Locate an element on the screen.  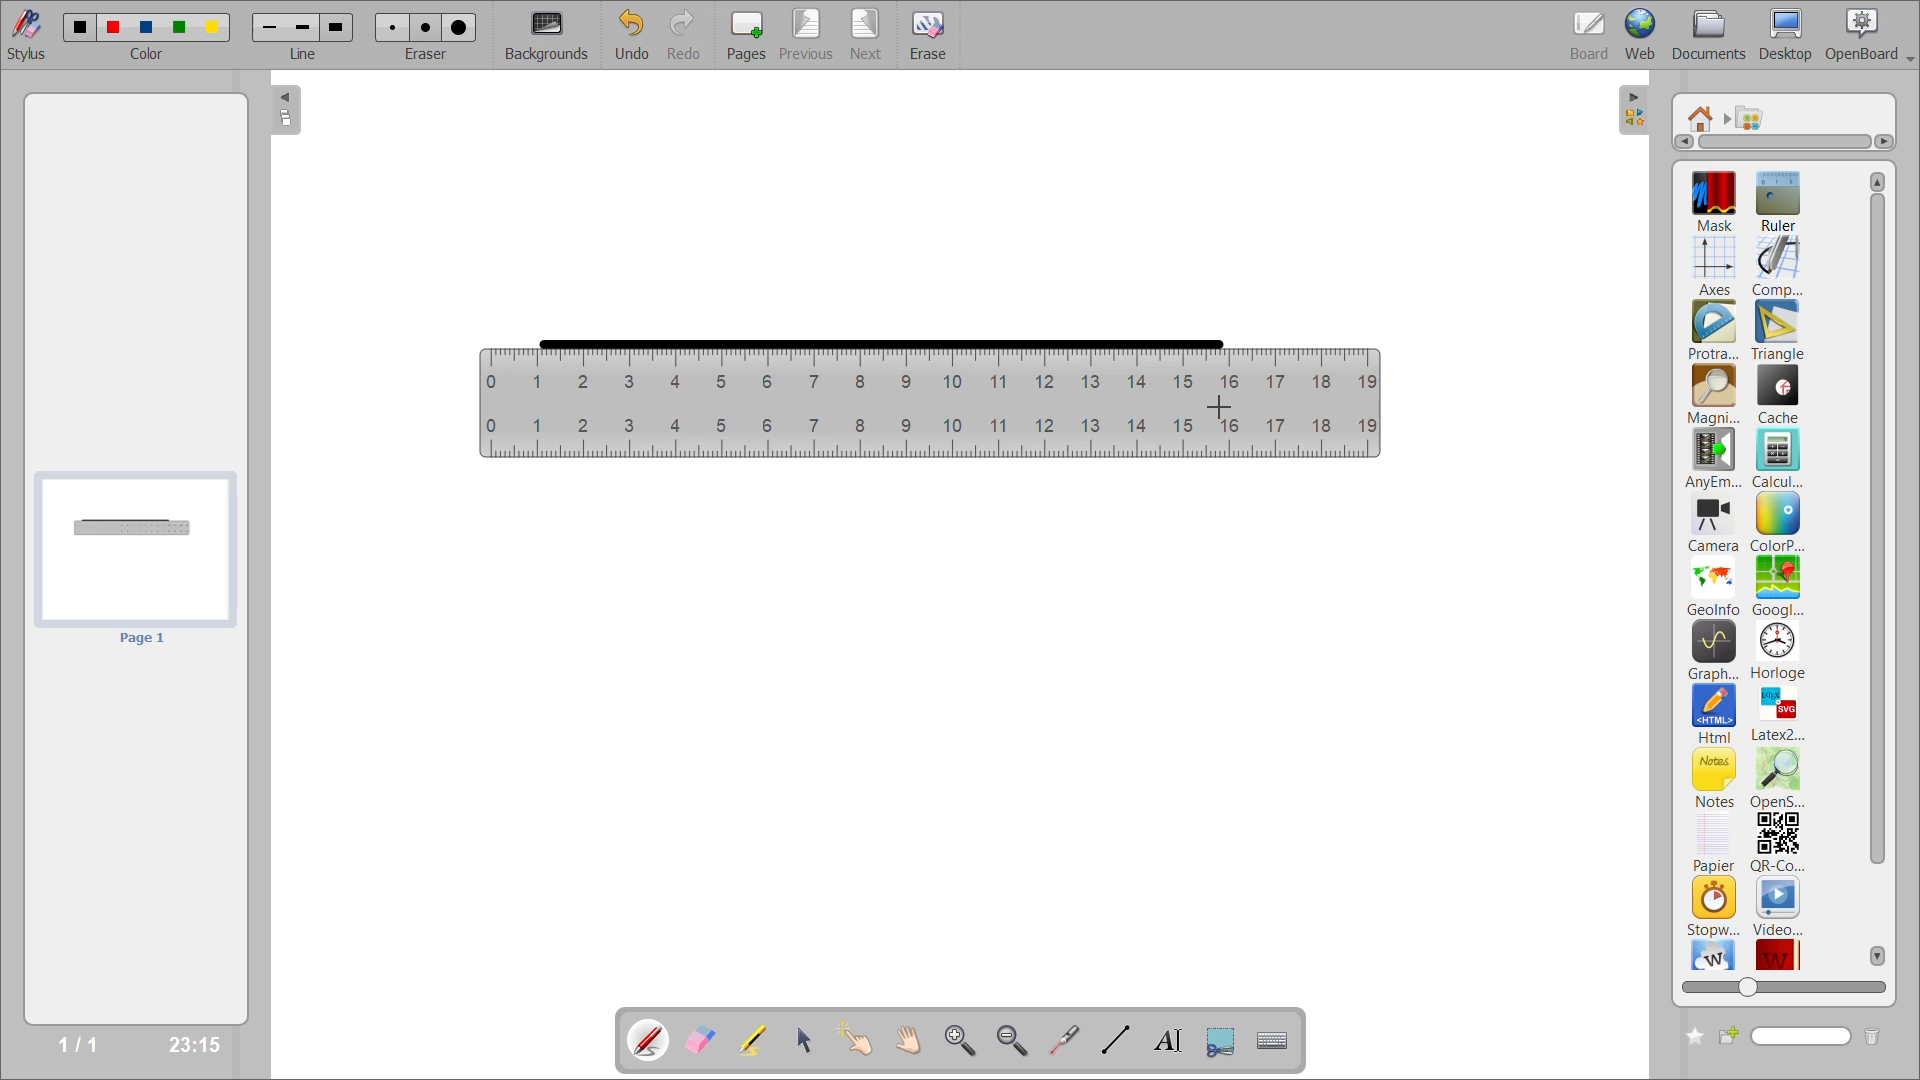
scroll page is located at coordinates (909, 1038).